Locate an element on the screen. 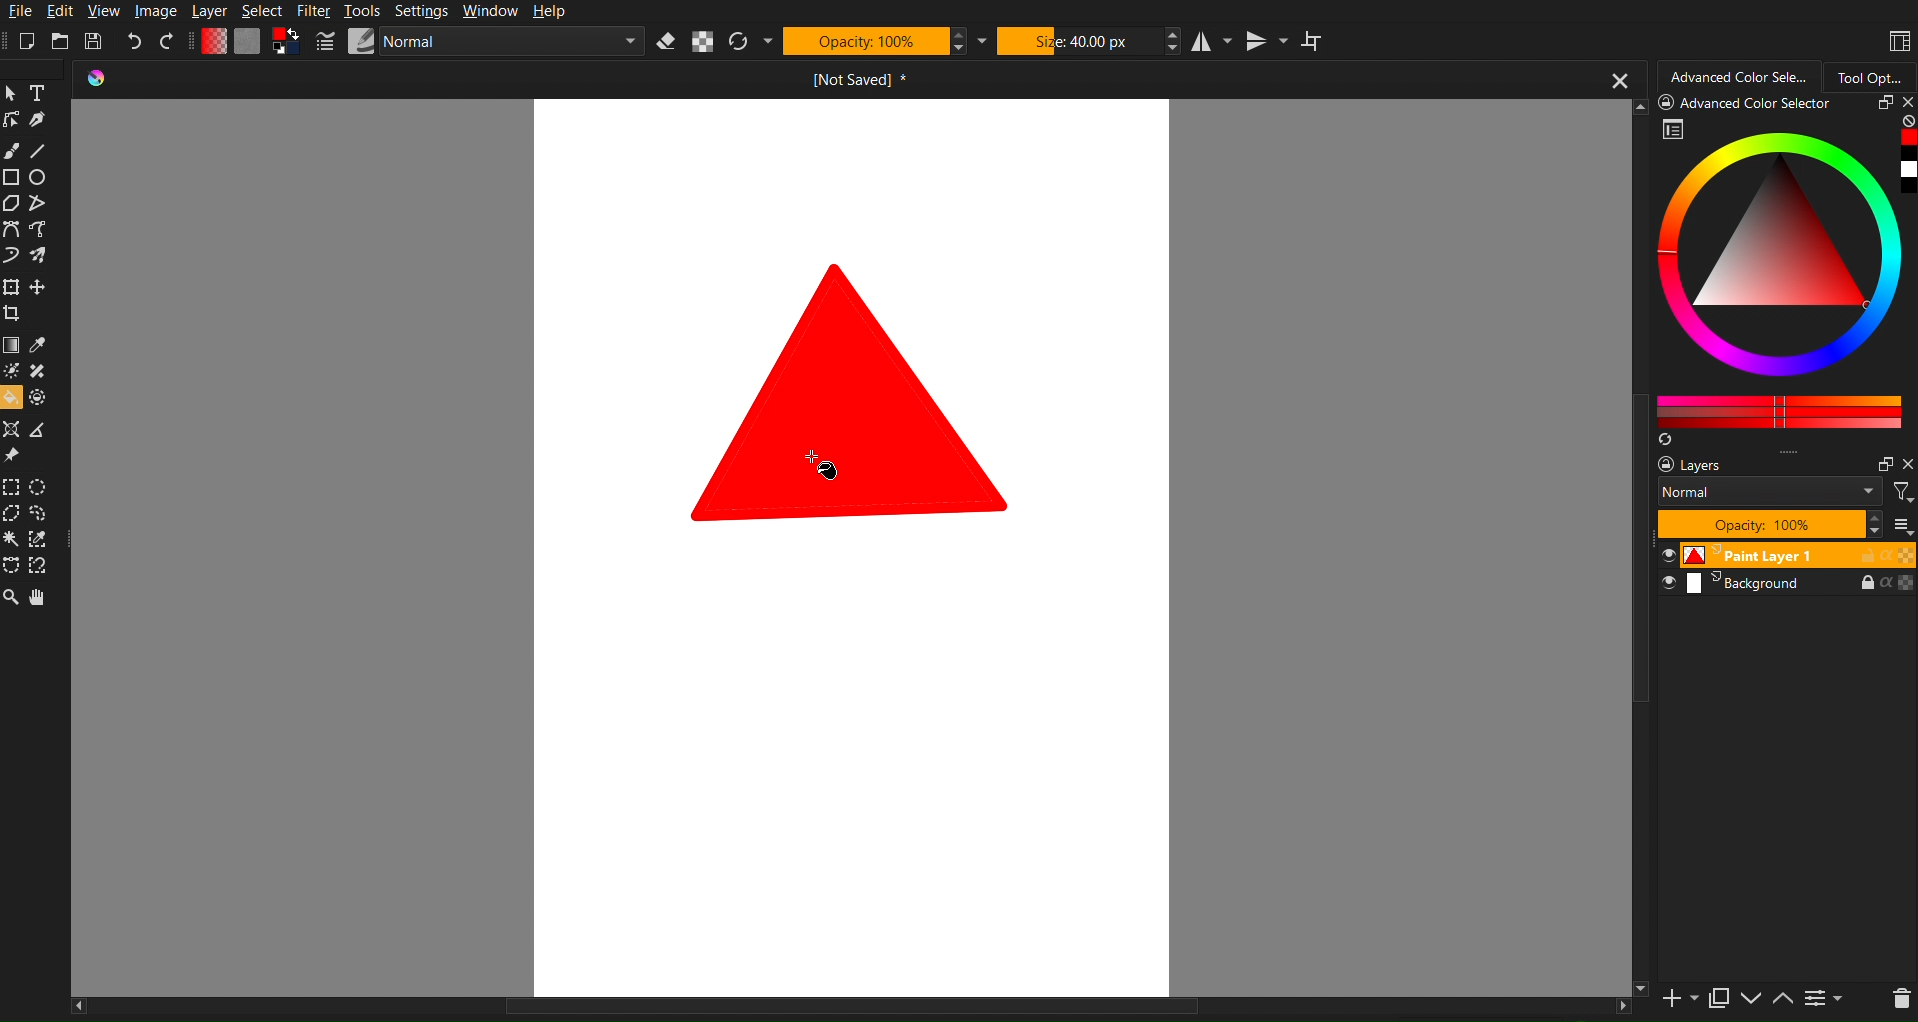 This screenshot has width=1918, height=1022. Size: 40 px is located at coordinates (1077, 40).